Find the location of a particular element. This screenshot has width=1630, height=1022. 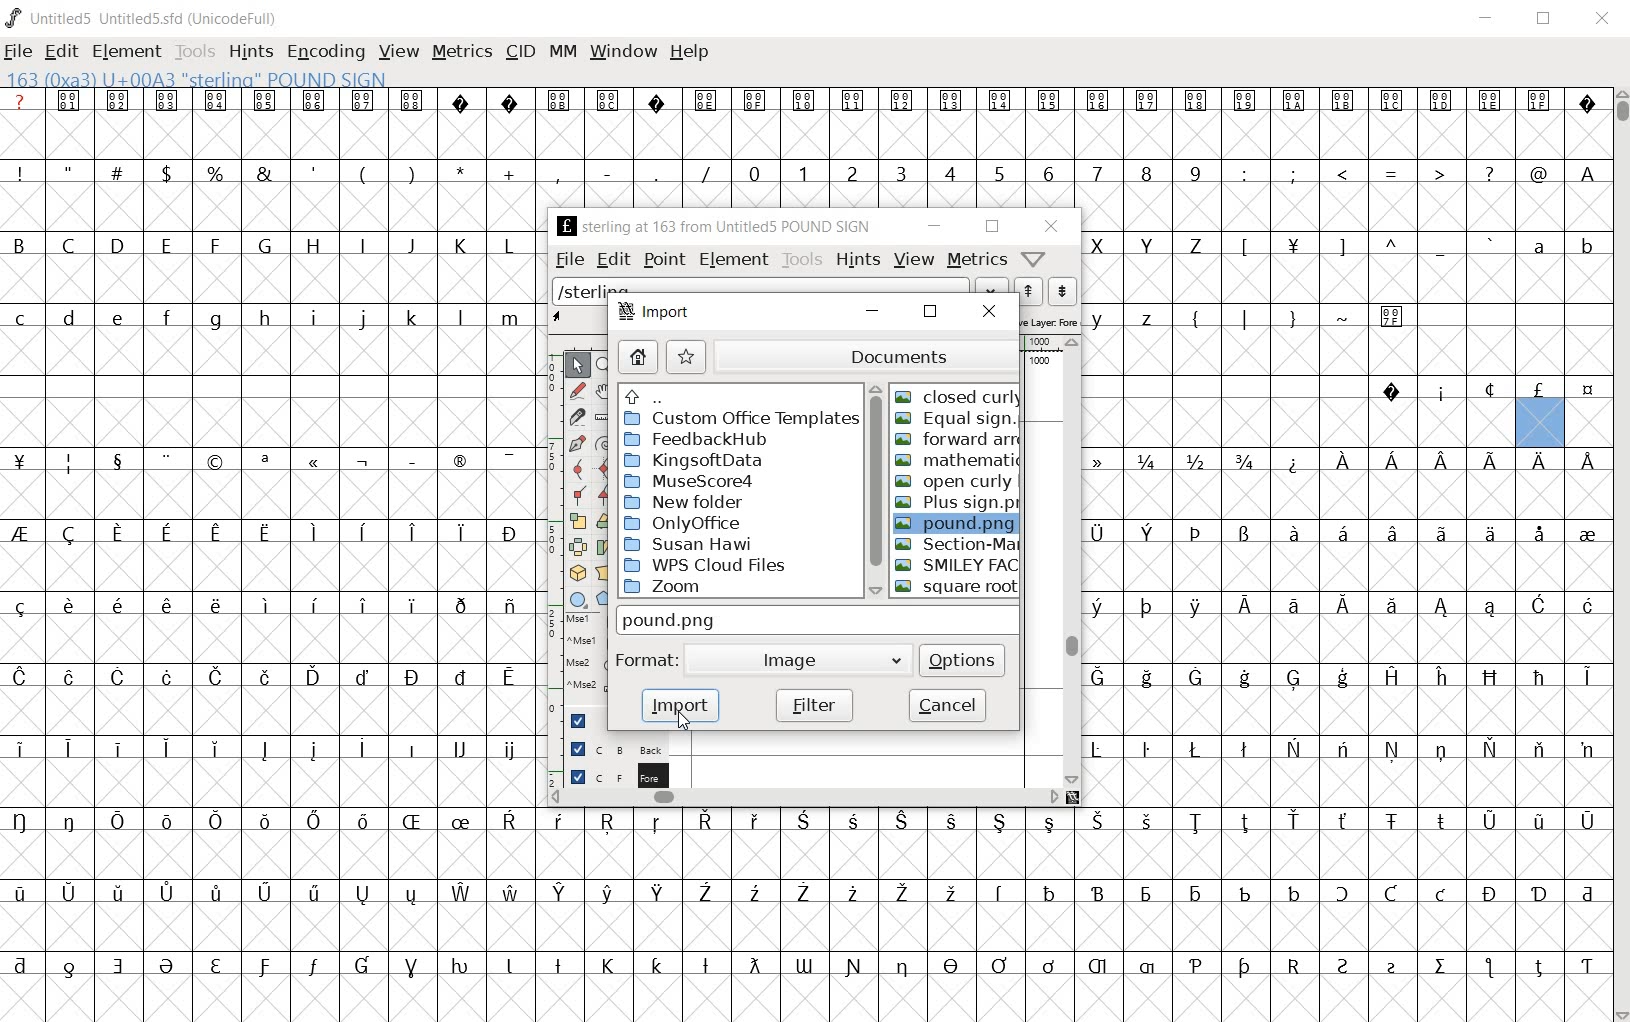

( is located at coordinates (364, 174).